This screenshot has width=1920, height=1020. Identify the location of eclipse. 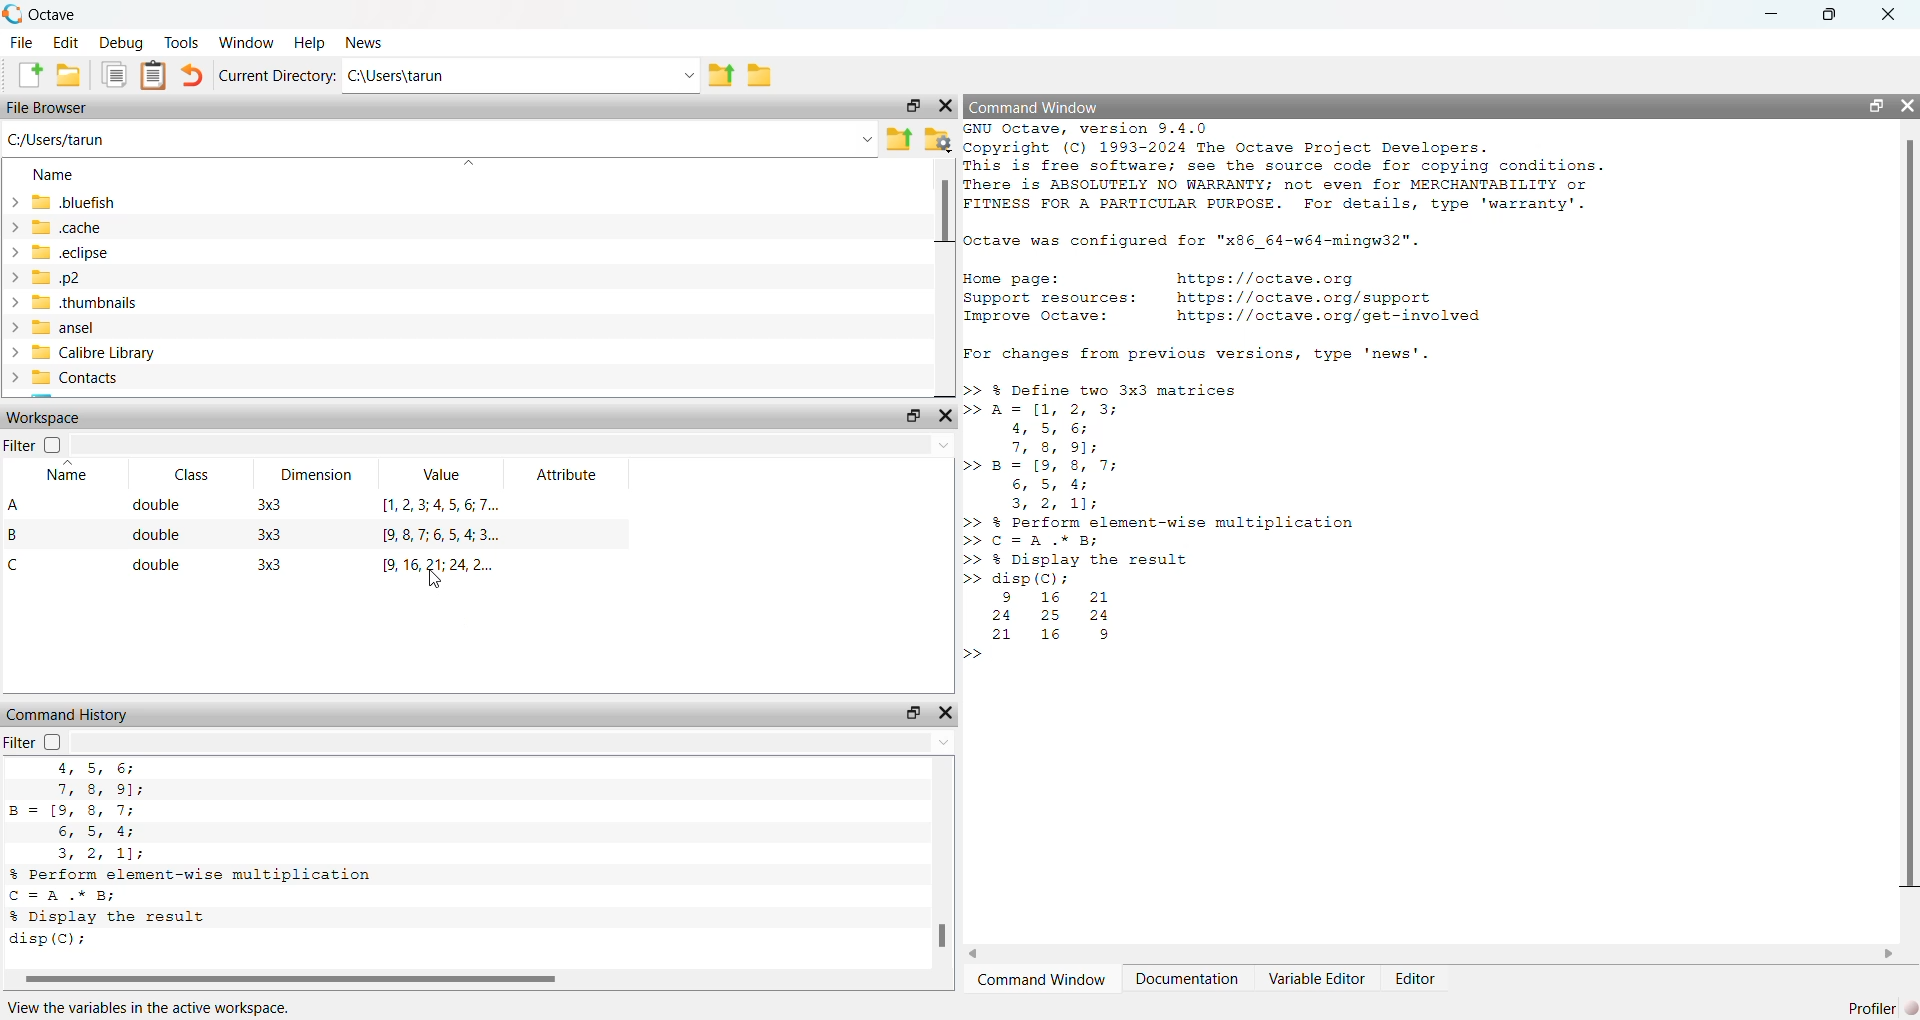
(61, 253).